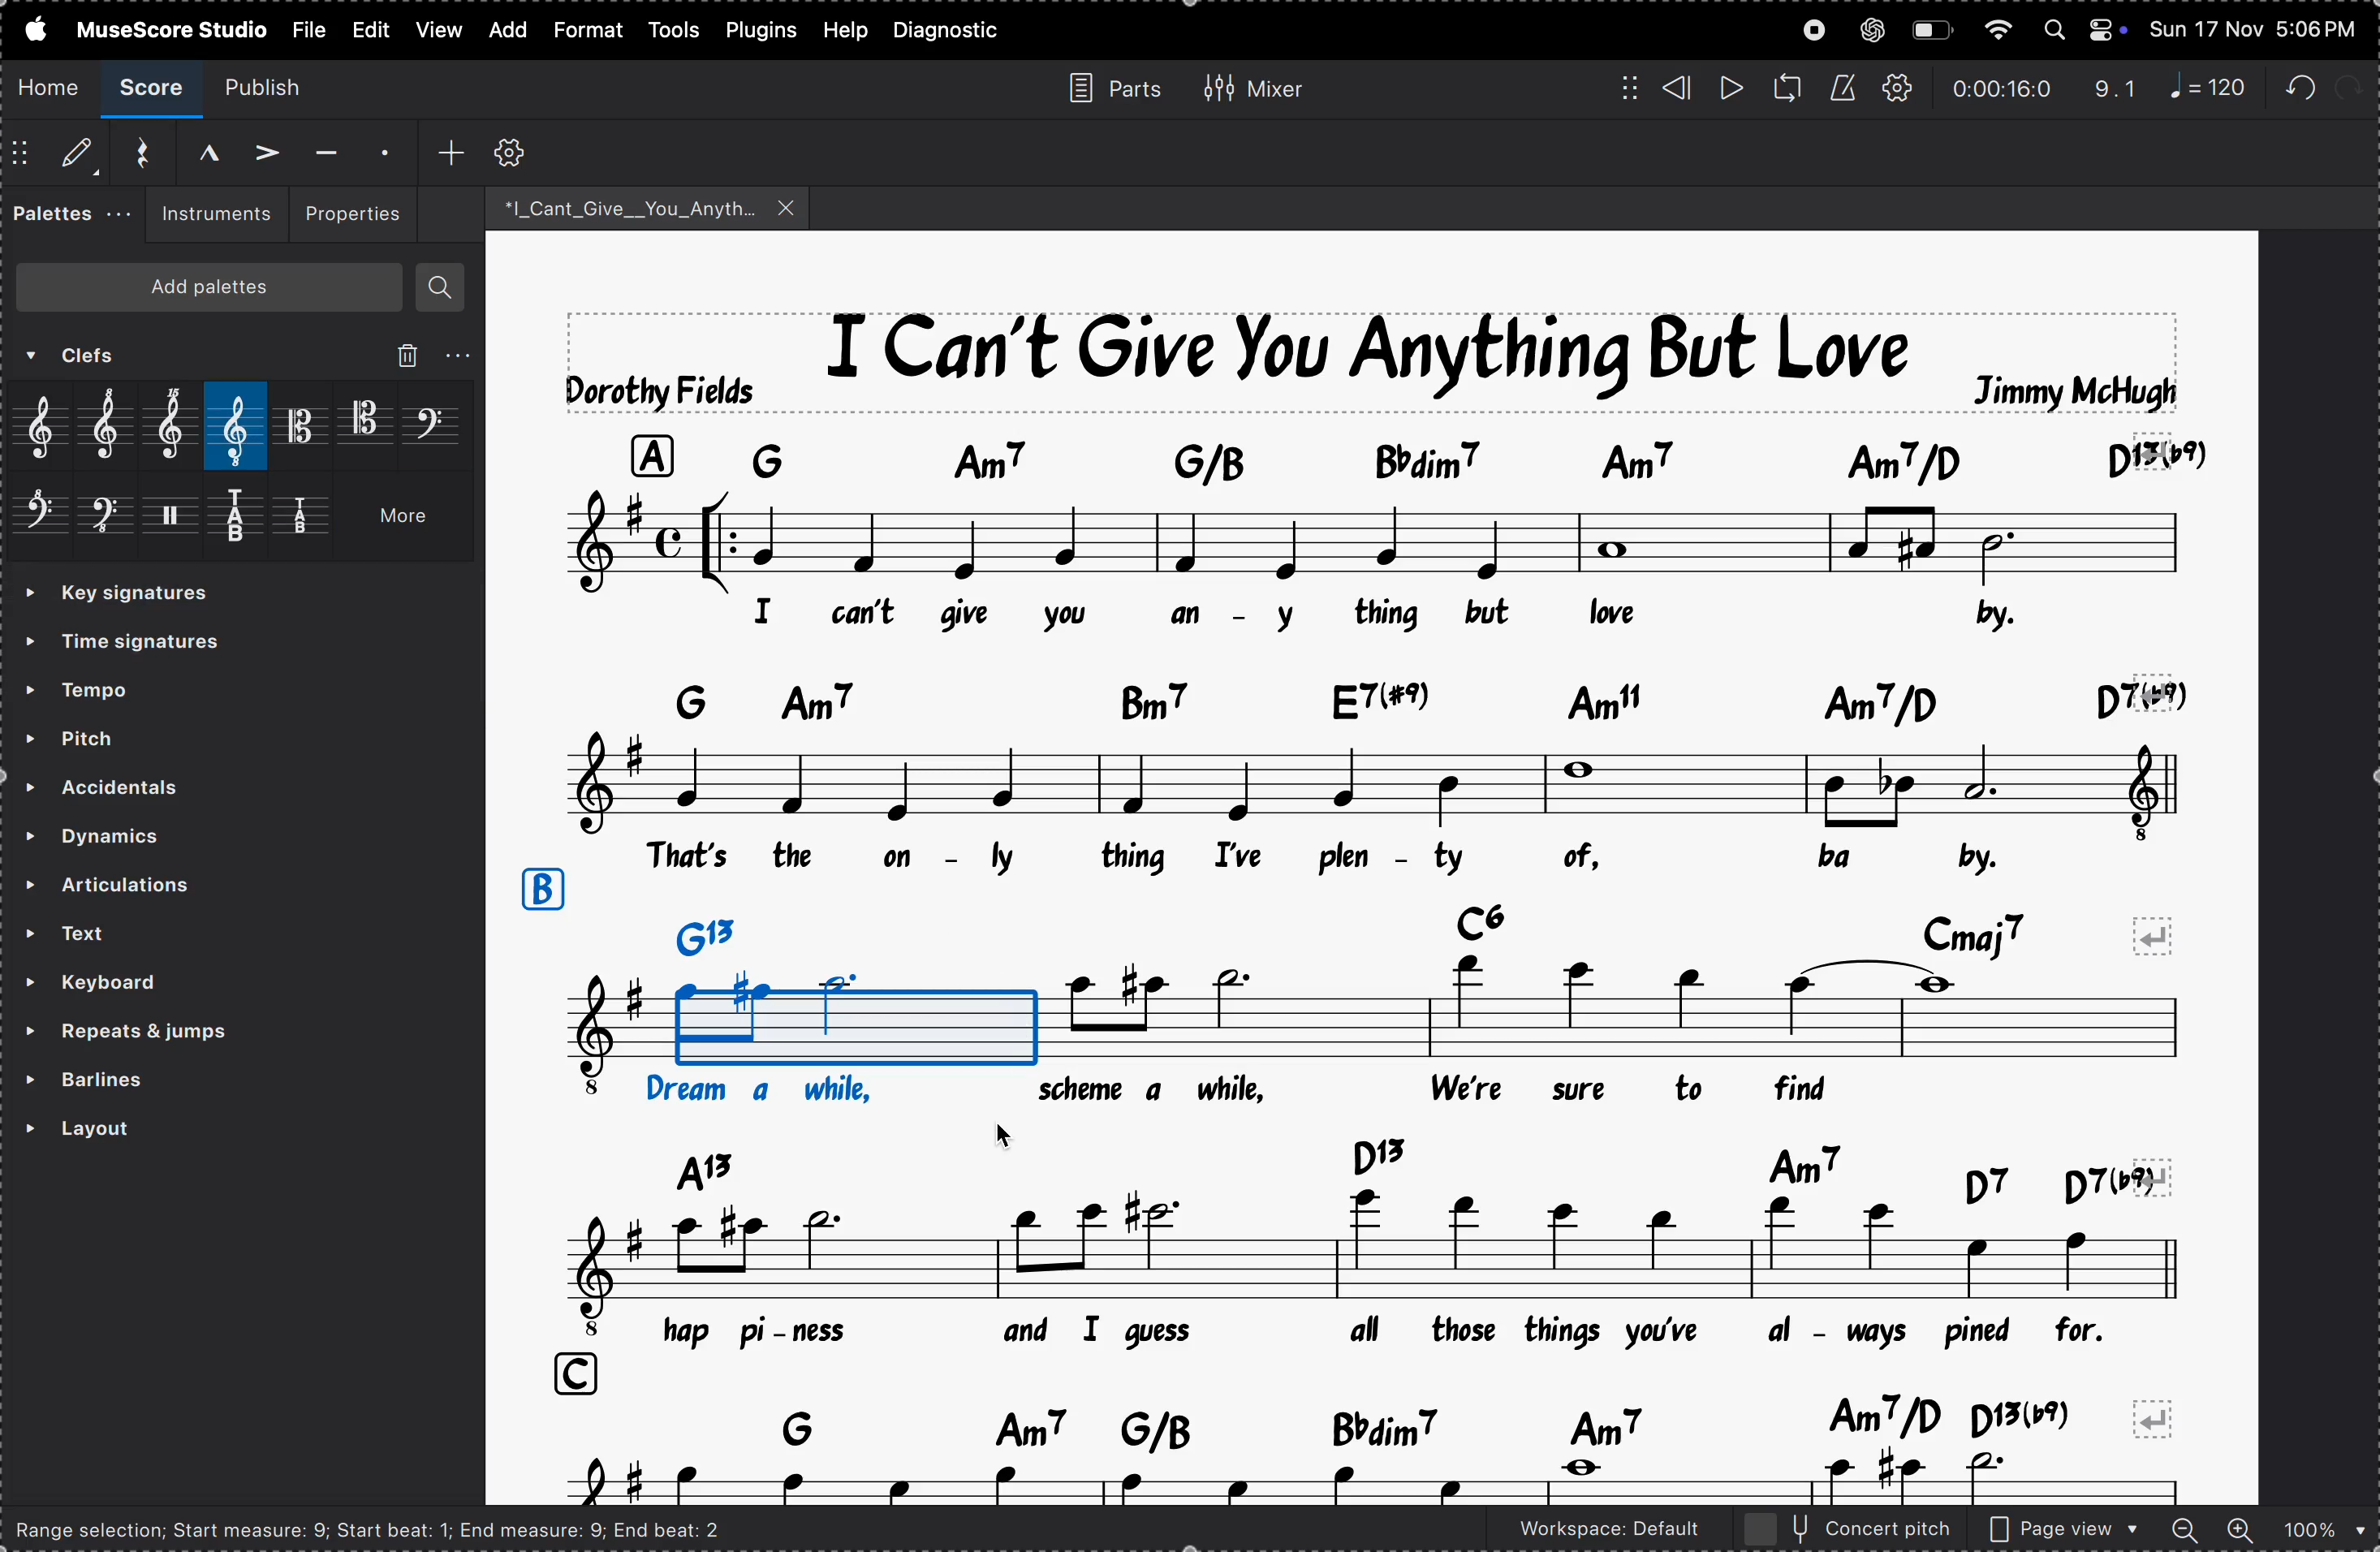 The width and height of the screenshot is (2380, 1552). I want to click on score, so click(155, 89).